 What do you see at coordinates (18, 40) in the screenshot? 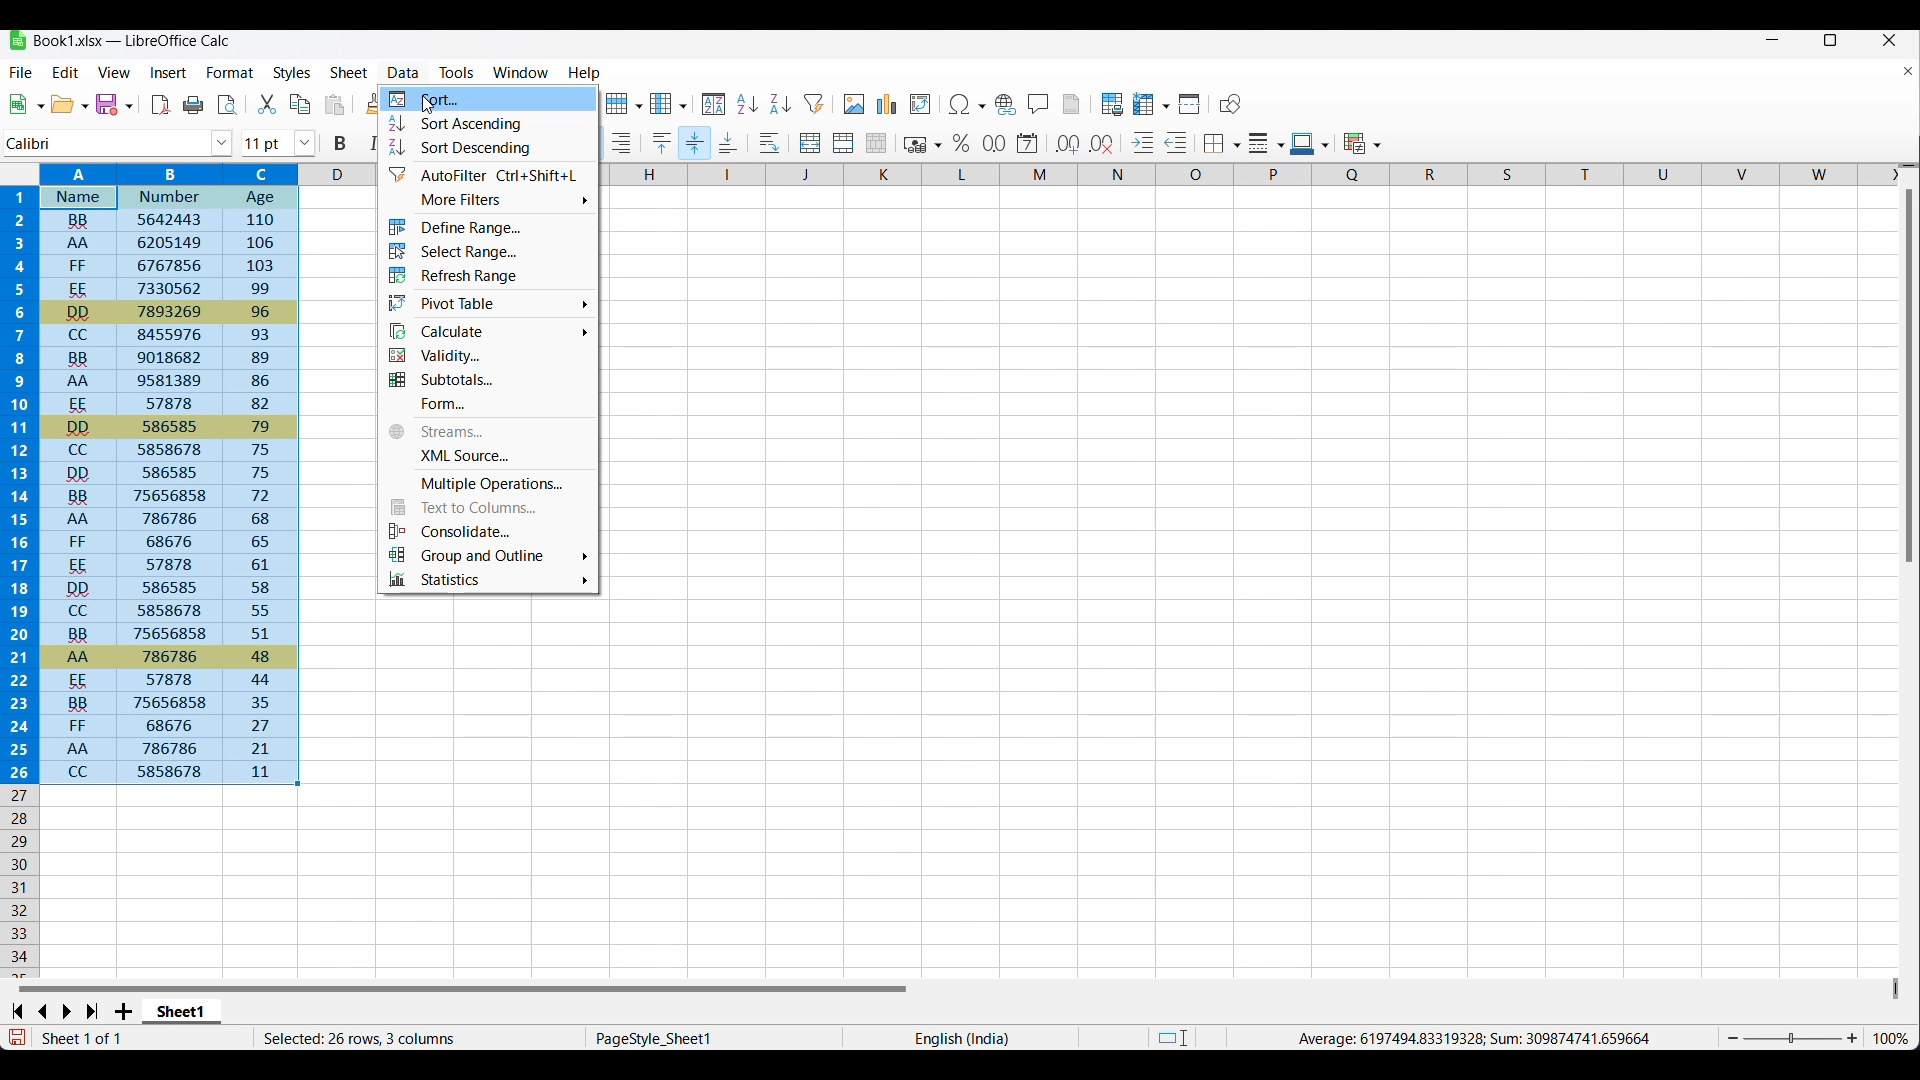
I see `Software logo` at bounding box center [18, 40].